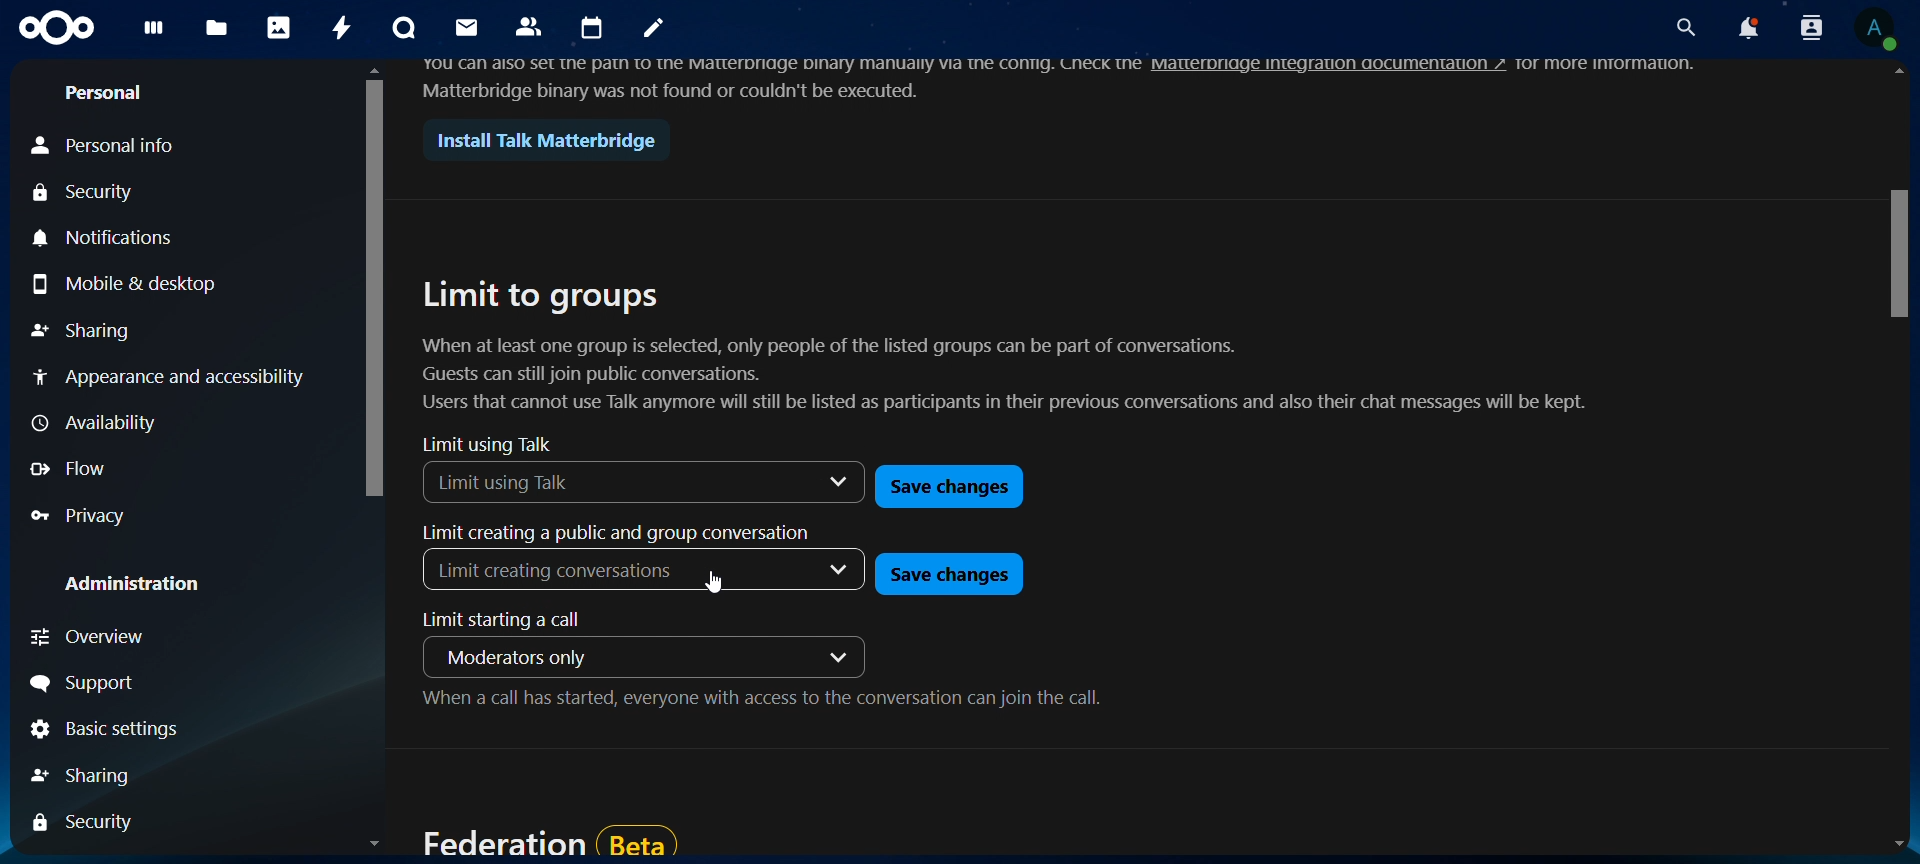 The height and width of the screenshot is (864, 1920). Describe the element at coordinates (947, 484) in the screenshot. I see `save changes` at that location.